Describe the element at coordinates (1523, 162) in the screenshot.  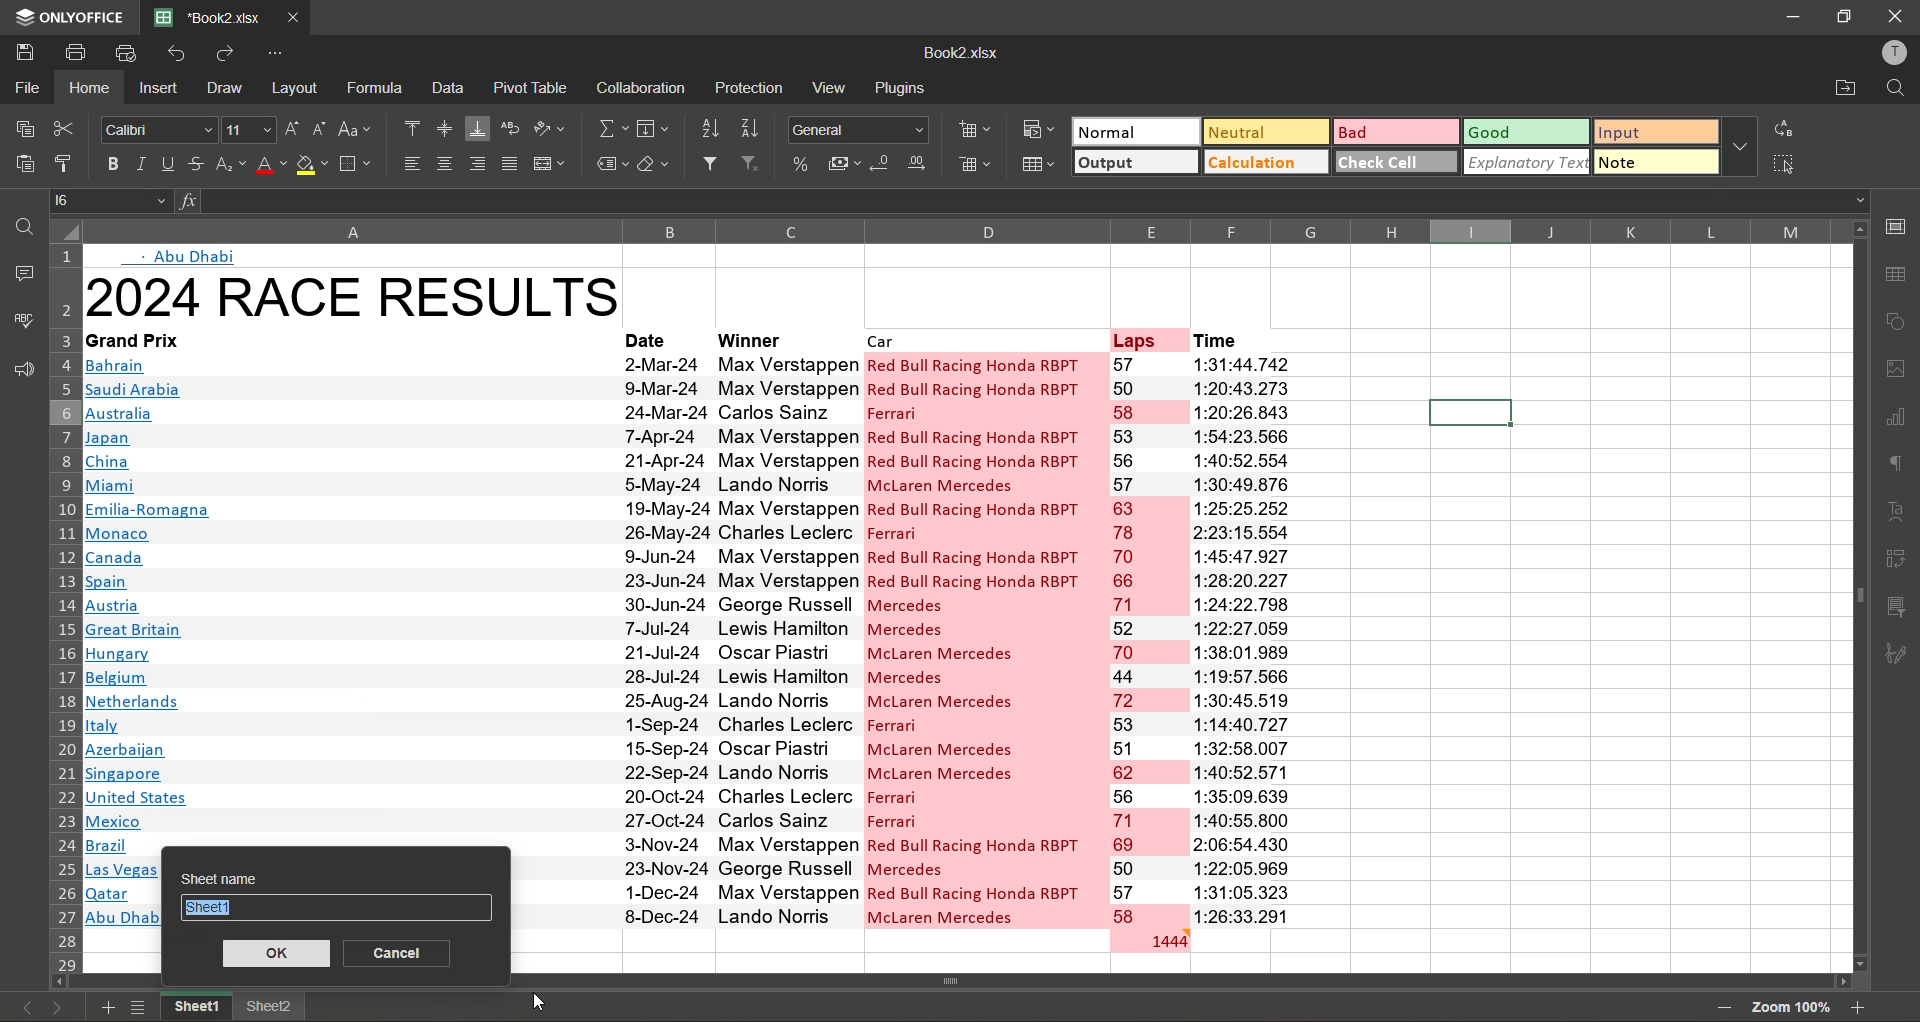
I see `explanatory text` at that location.